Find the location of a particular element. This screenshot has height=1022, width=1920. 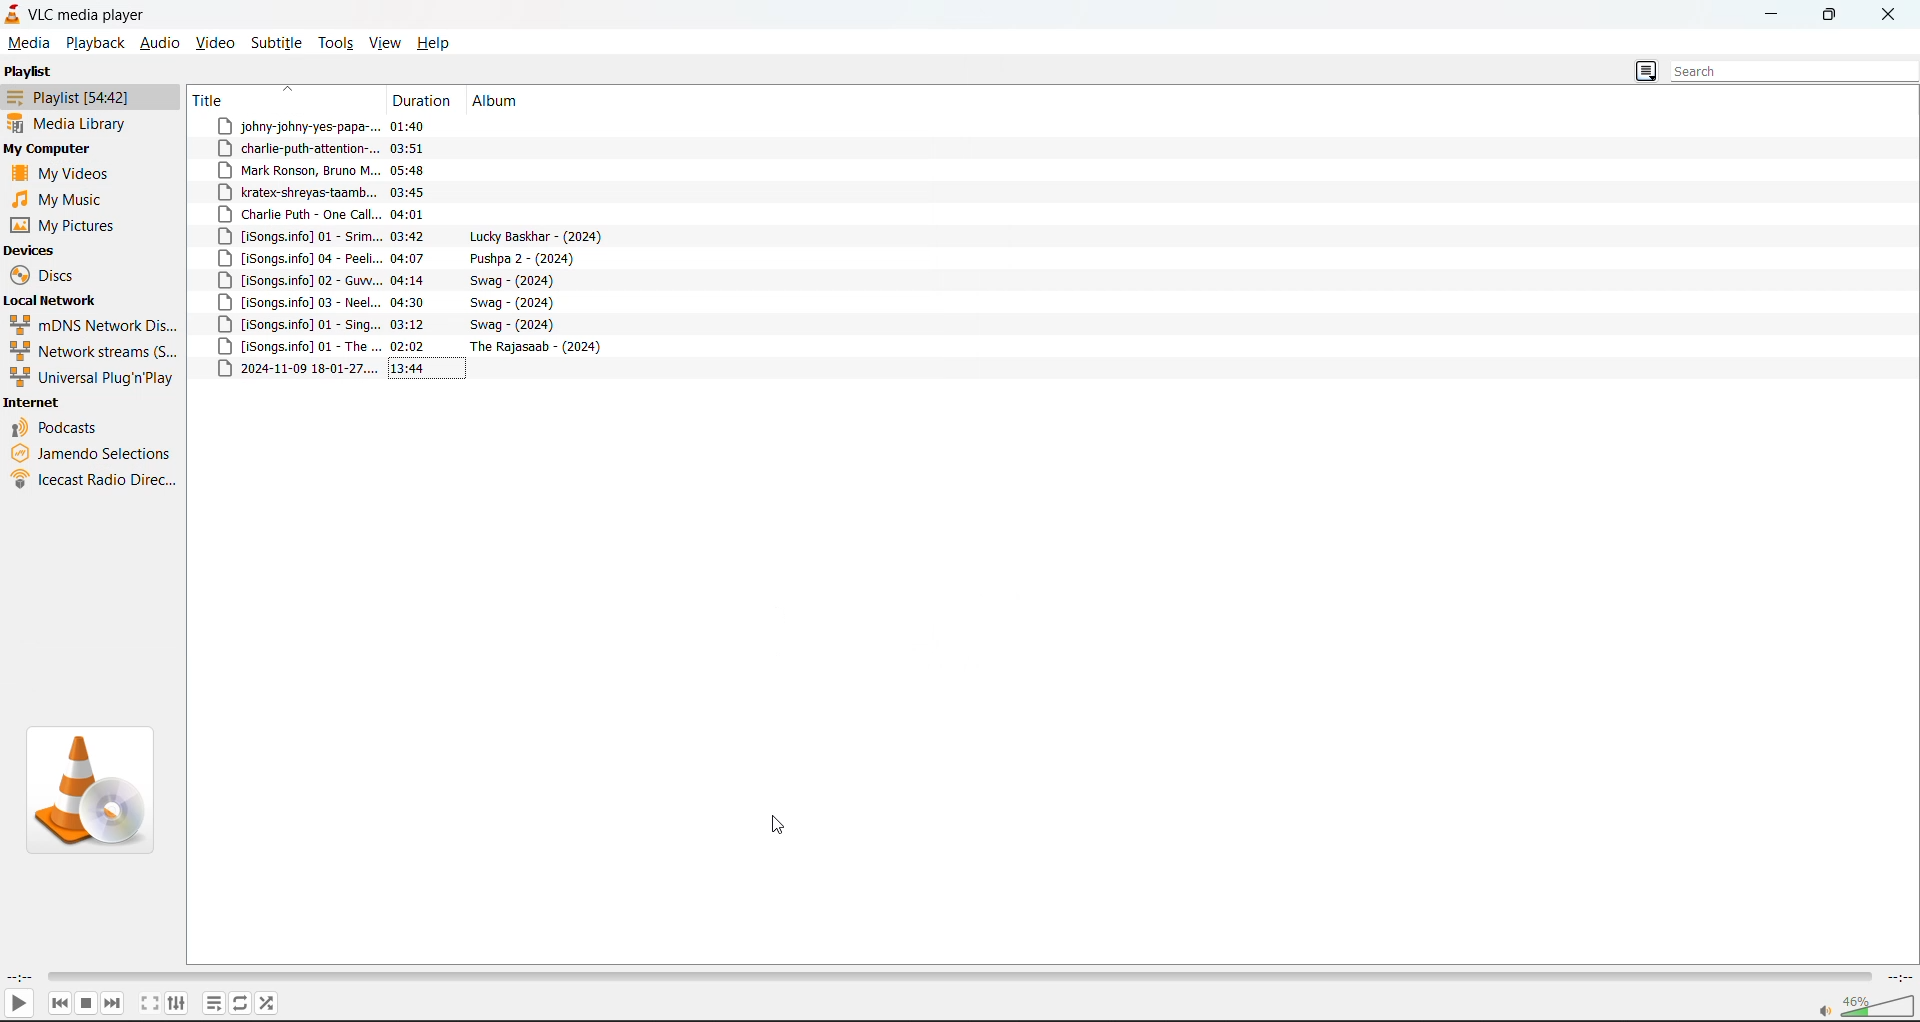

video is located at coordinates (219, 42).